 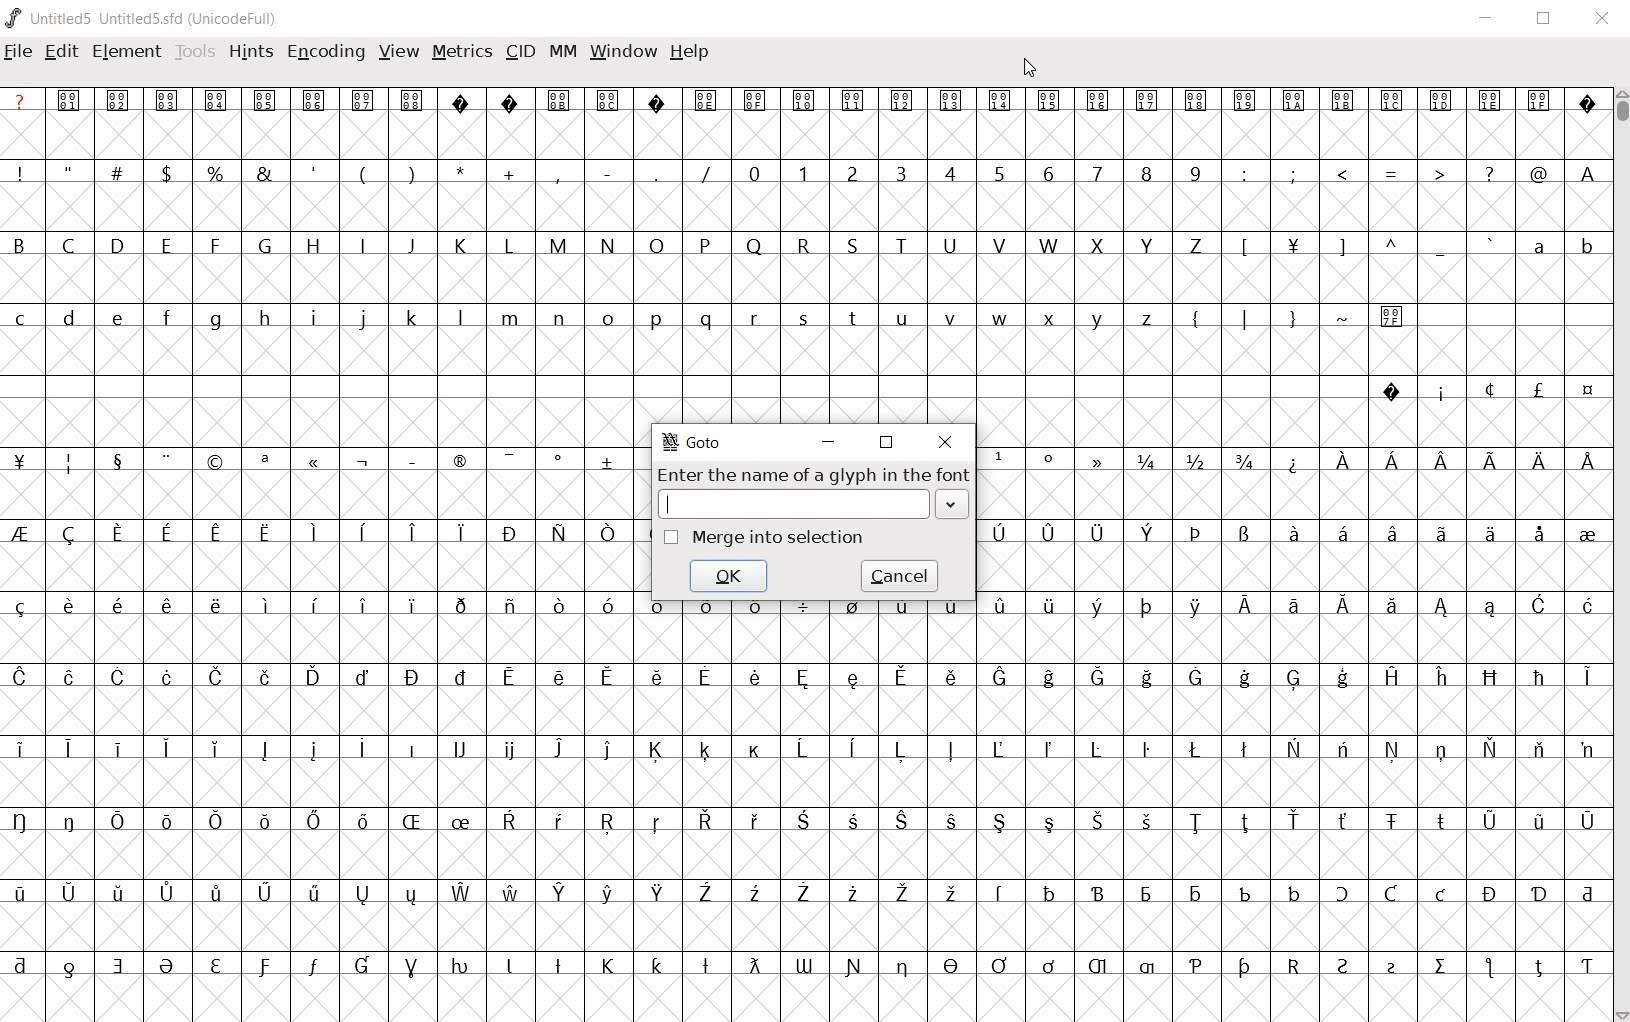 What do you see at coordinates (703, 247) in the screenshot?
I see `P` at bounding box center [703, 247].